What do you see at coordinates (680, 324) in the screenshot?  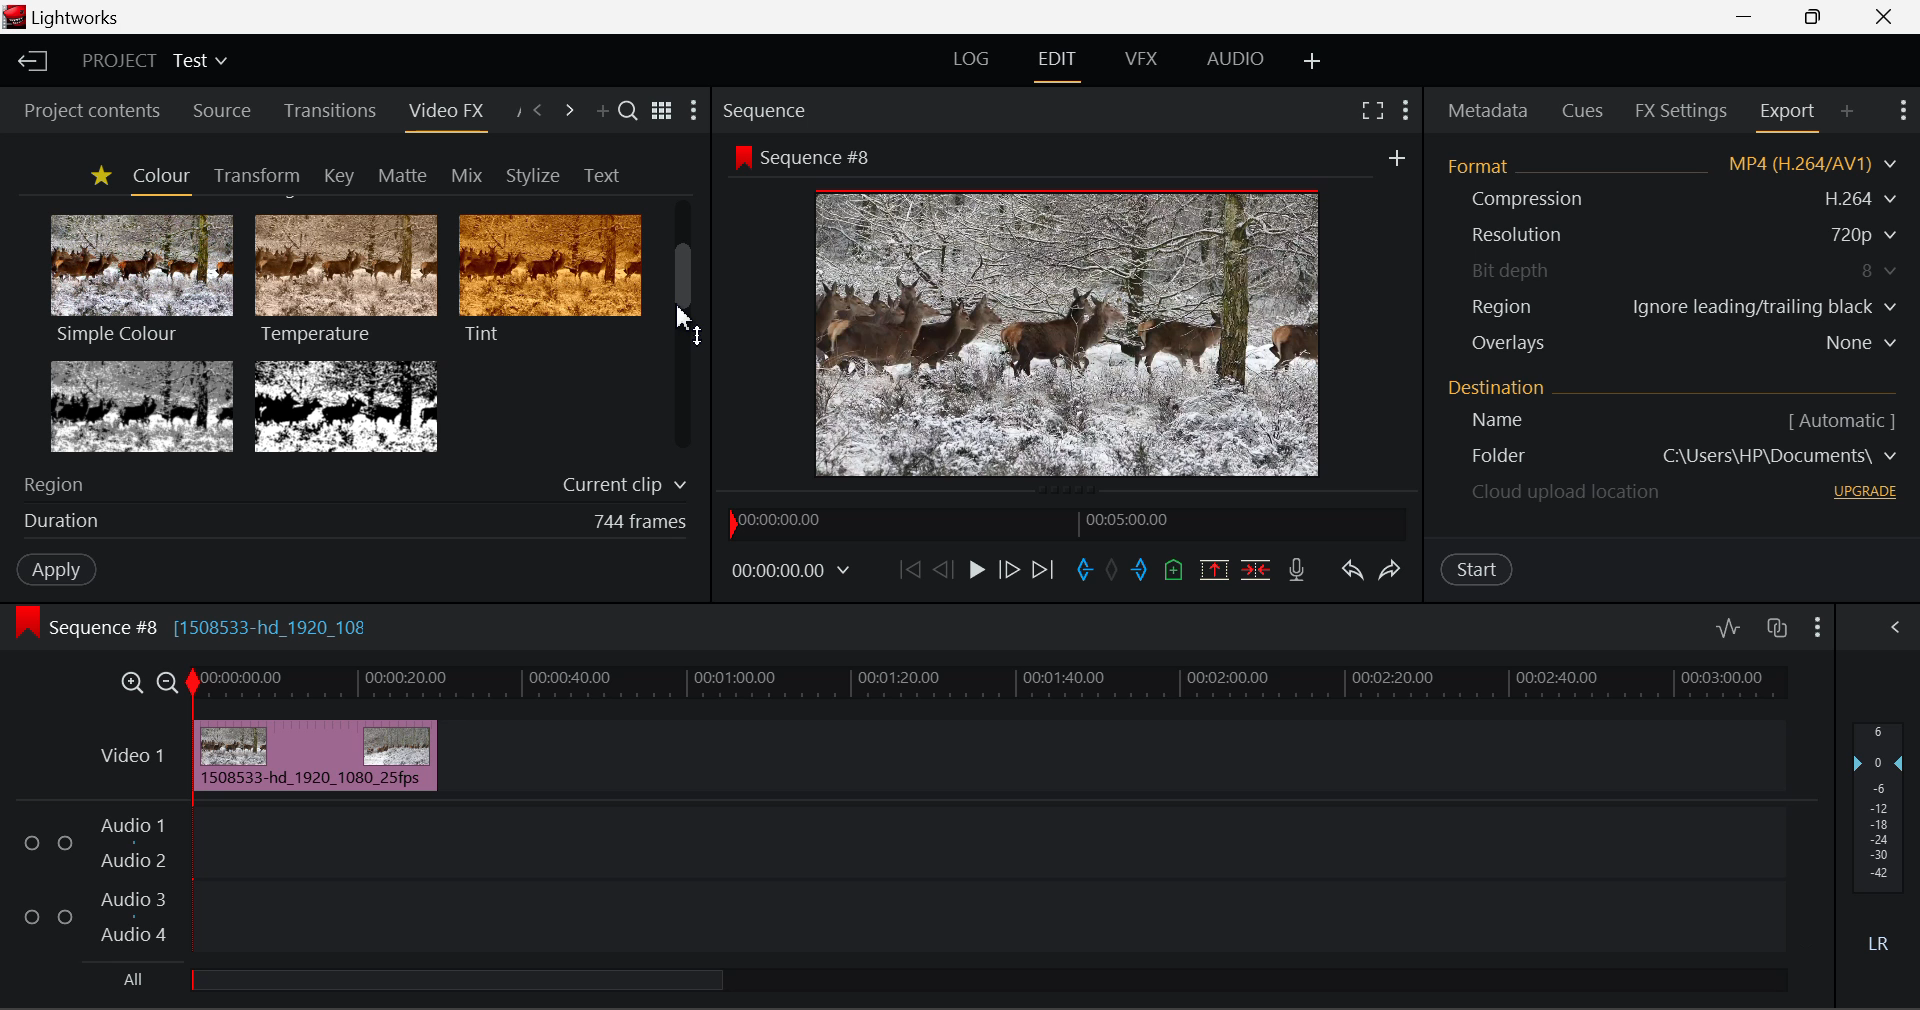 I see `DRAG_TO Cursor Position` at bounding box center [680, 324].